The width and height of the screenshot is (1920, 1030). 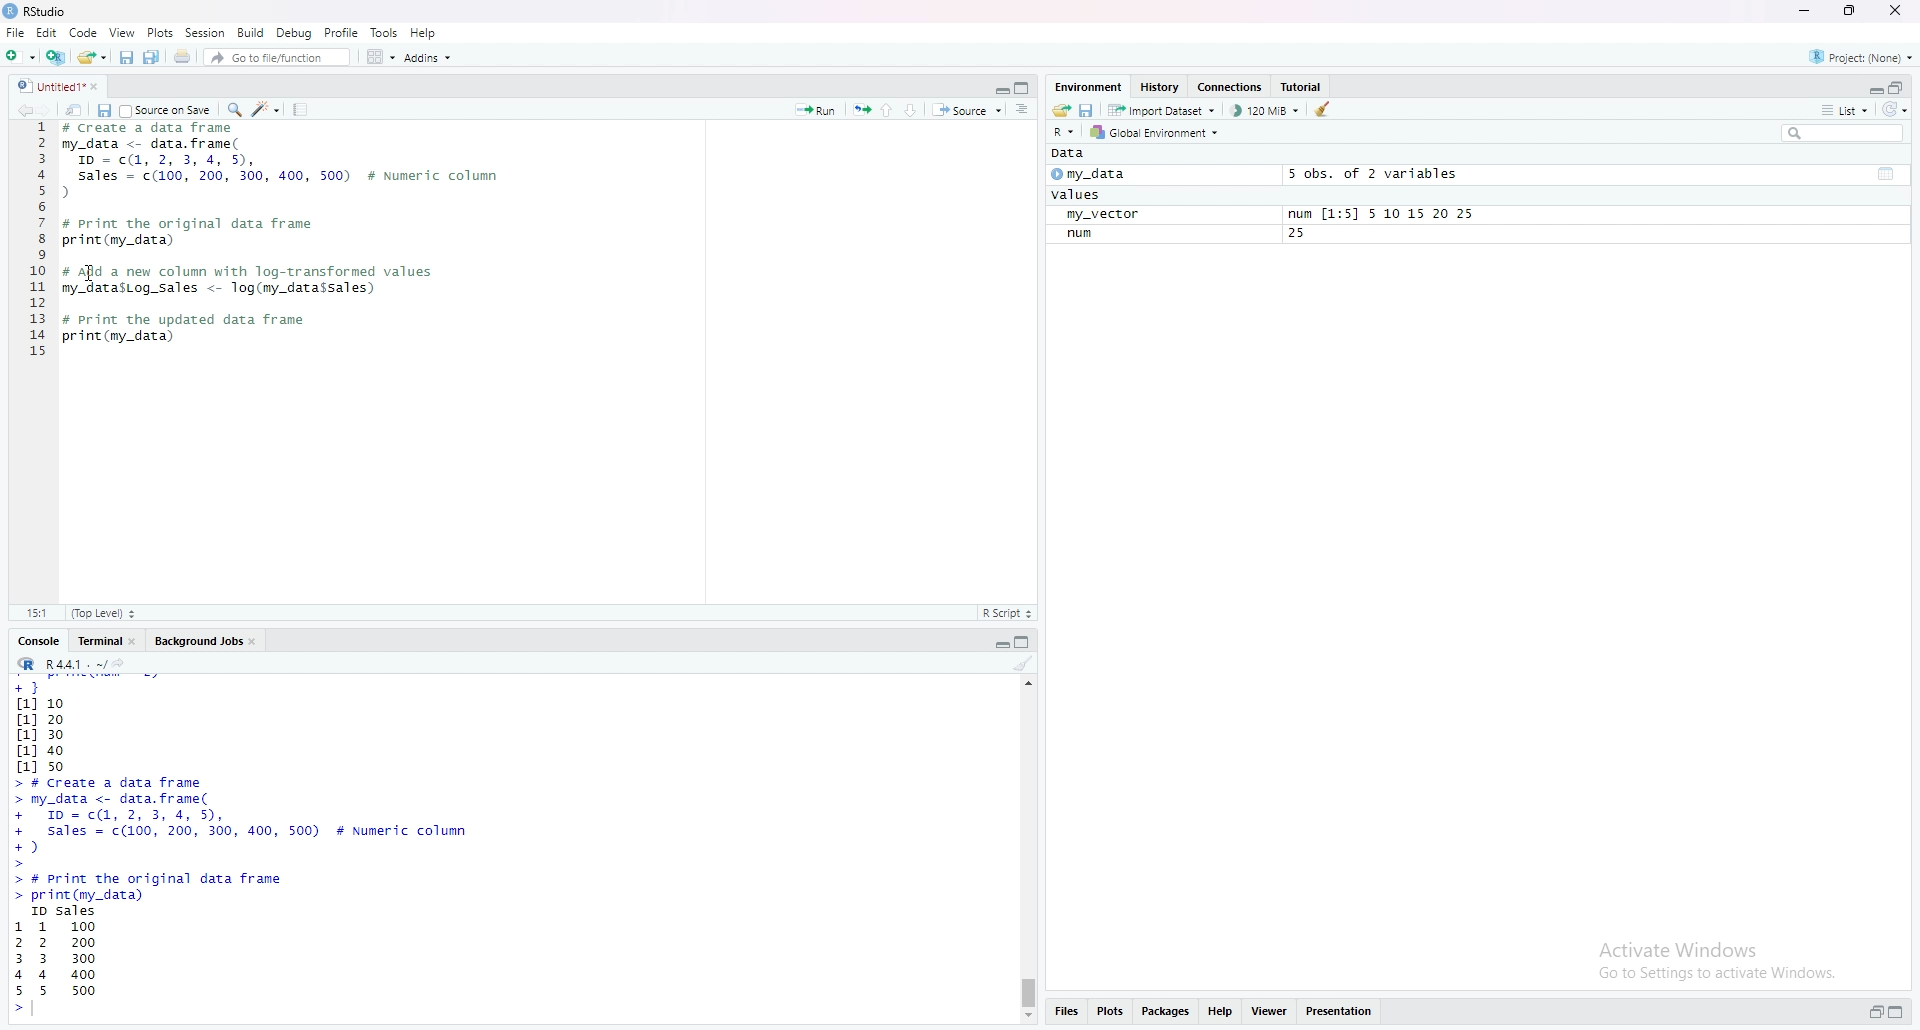 I want to click on Go back to the previous source location, so click(x=16, y=111).